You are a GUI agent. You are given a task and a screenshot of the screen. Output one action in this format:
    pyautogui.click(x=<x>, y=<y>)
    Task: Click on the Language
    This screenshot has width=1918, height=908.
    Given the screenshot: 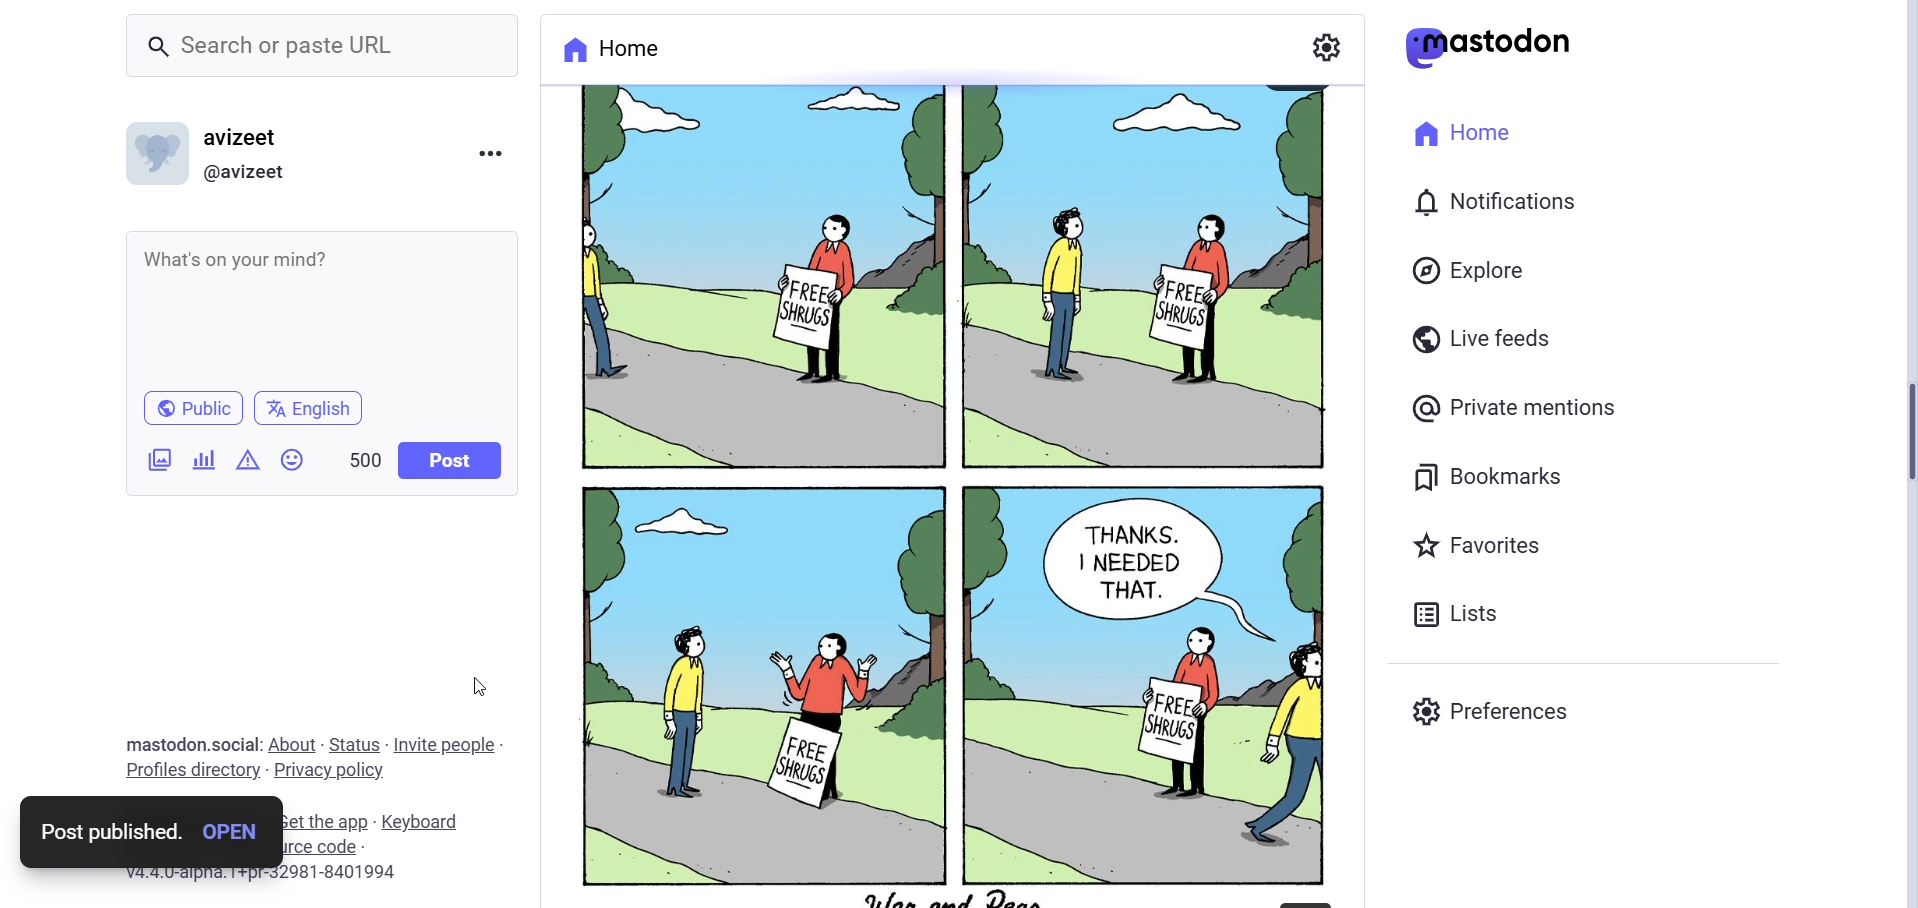 What is the action you would take?
    pyautogui.click(x=310, y=407)
    